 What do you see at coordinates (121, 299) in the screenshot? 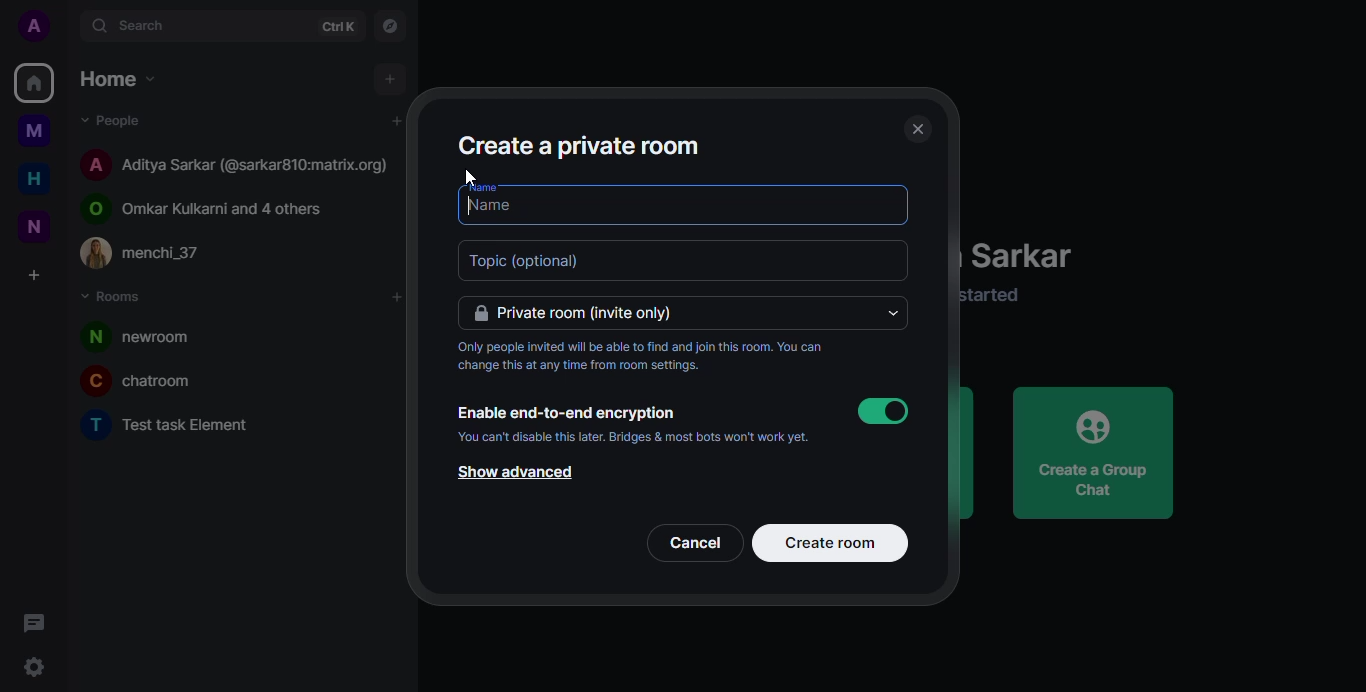
I see `rooms dropdown` at bounding box center [121, 299].